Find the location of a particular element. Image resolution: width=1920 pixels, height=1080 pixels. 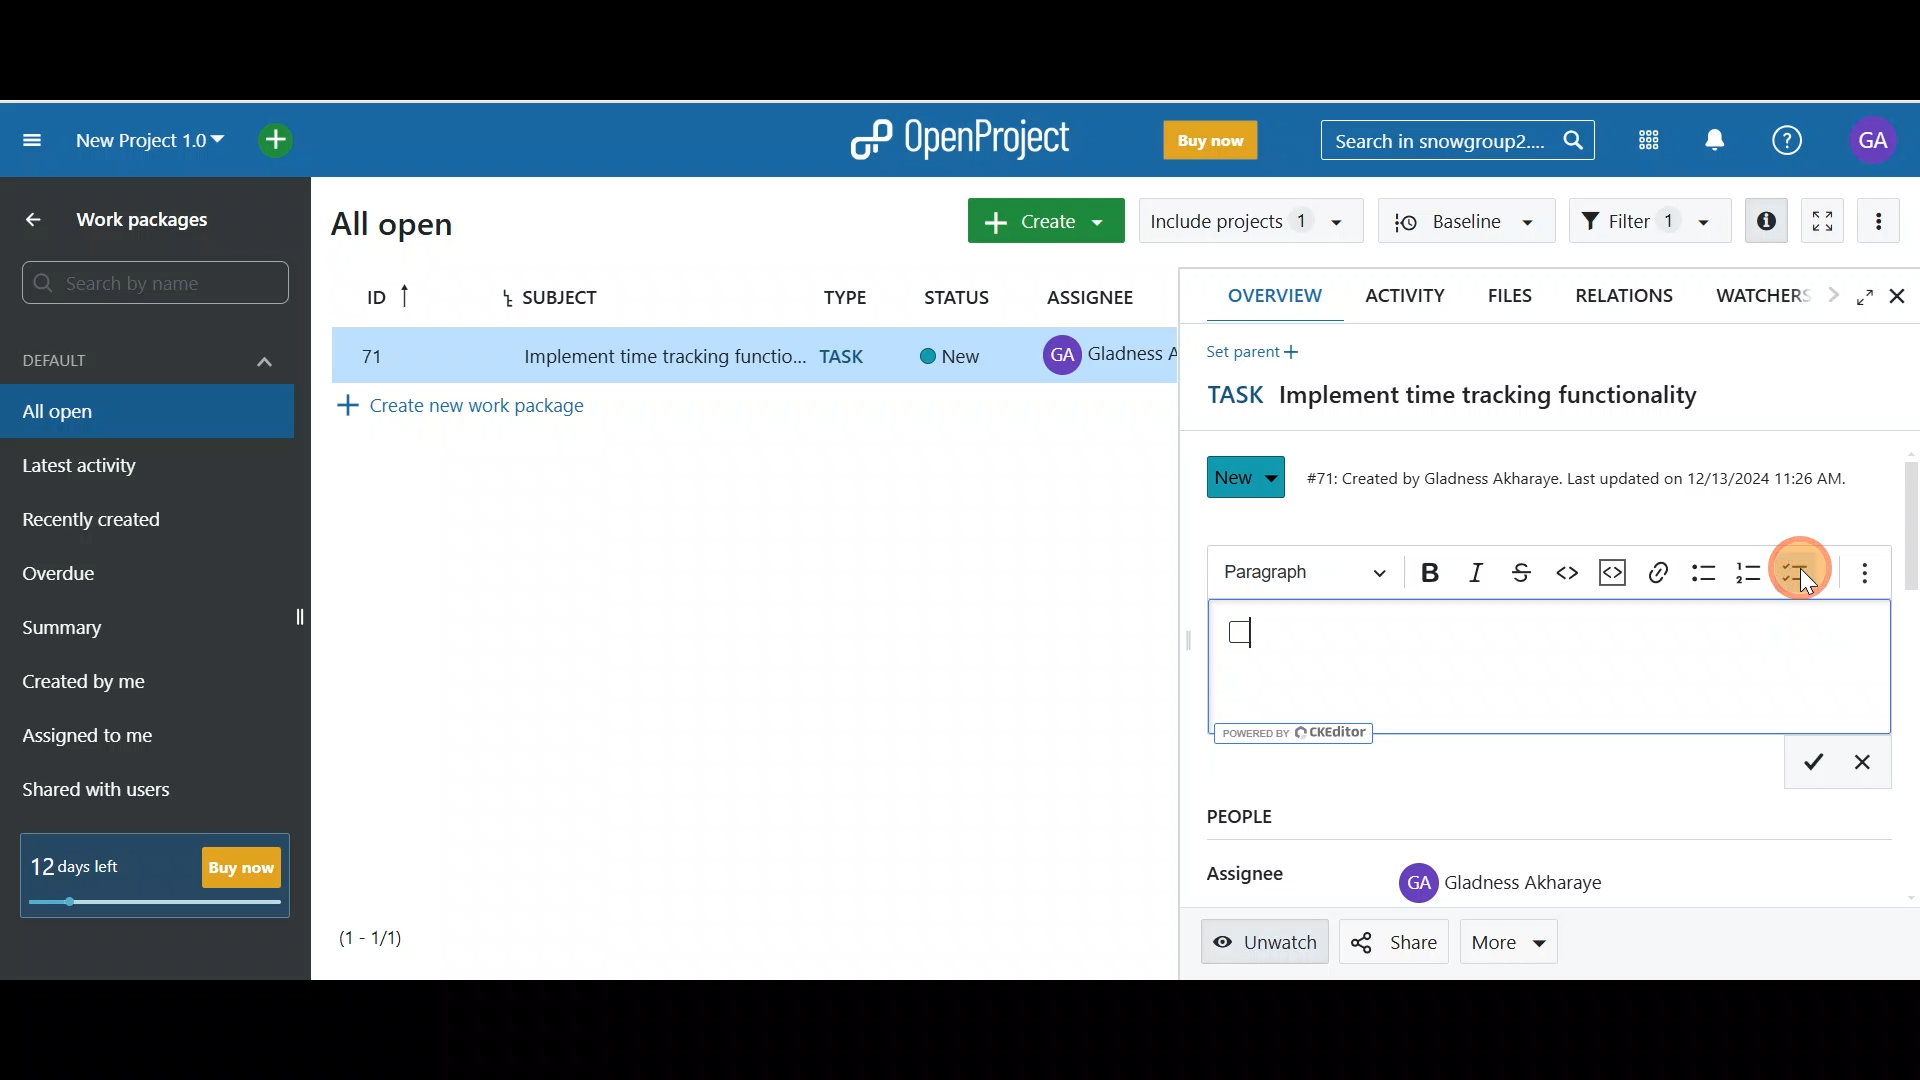

New is located at coordinates (1247, 477).